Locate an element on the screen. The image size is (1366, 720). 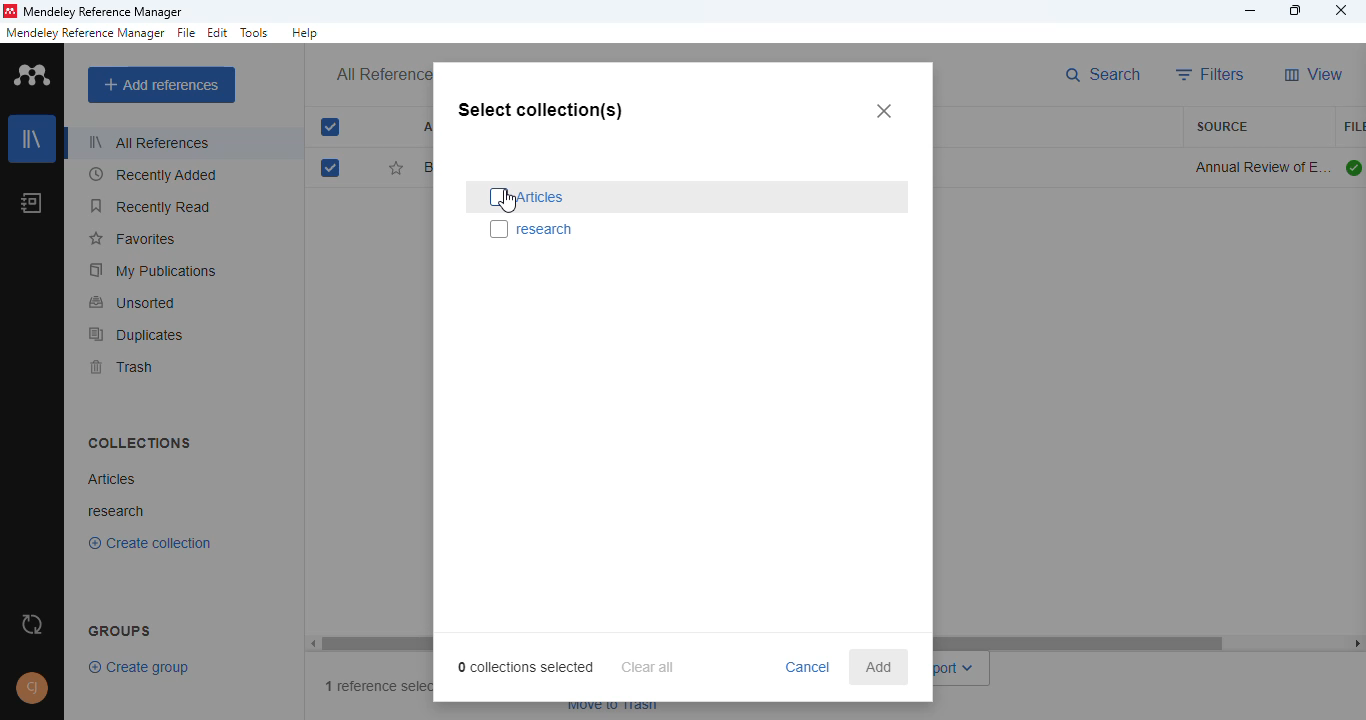
trash is located at coordinates (122, 367).